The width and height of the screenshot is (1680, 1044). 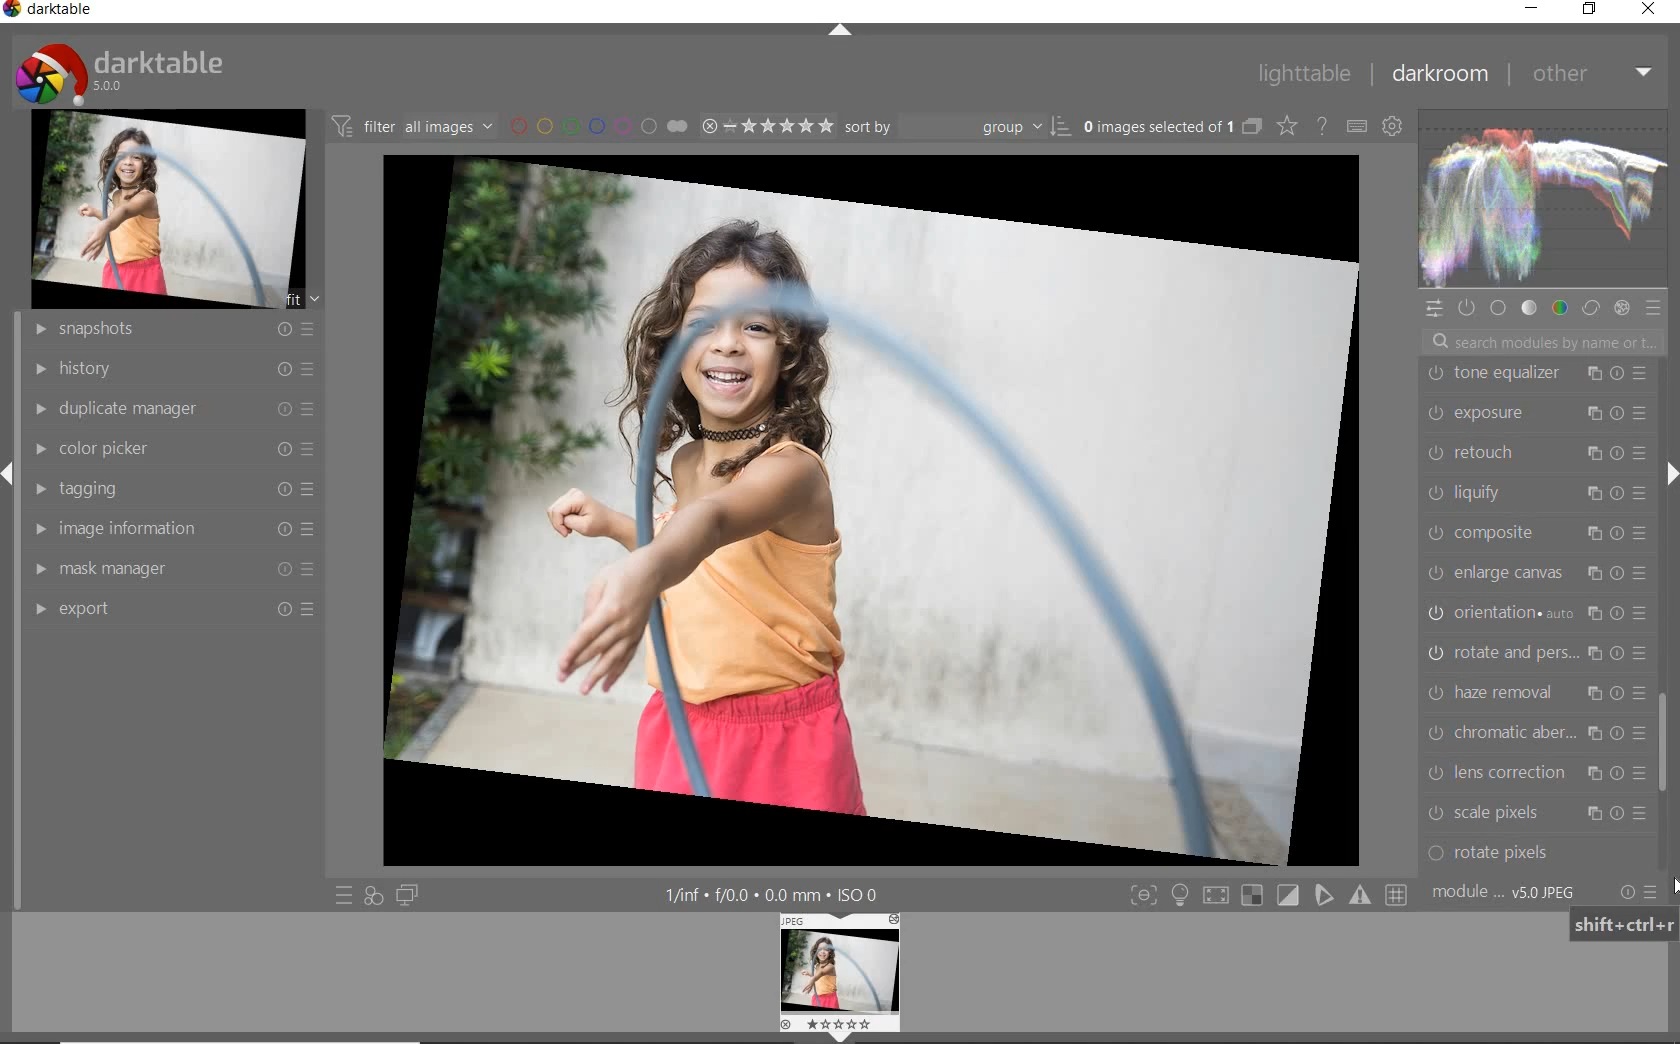 What do you see at coordinates (838, 32) in the screenshot?
I see `expand/collapse` at bounding box center [838, 32].